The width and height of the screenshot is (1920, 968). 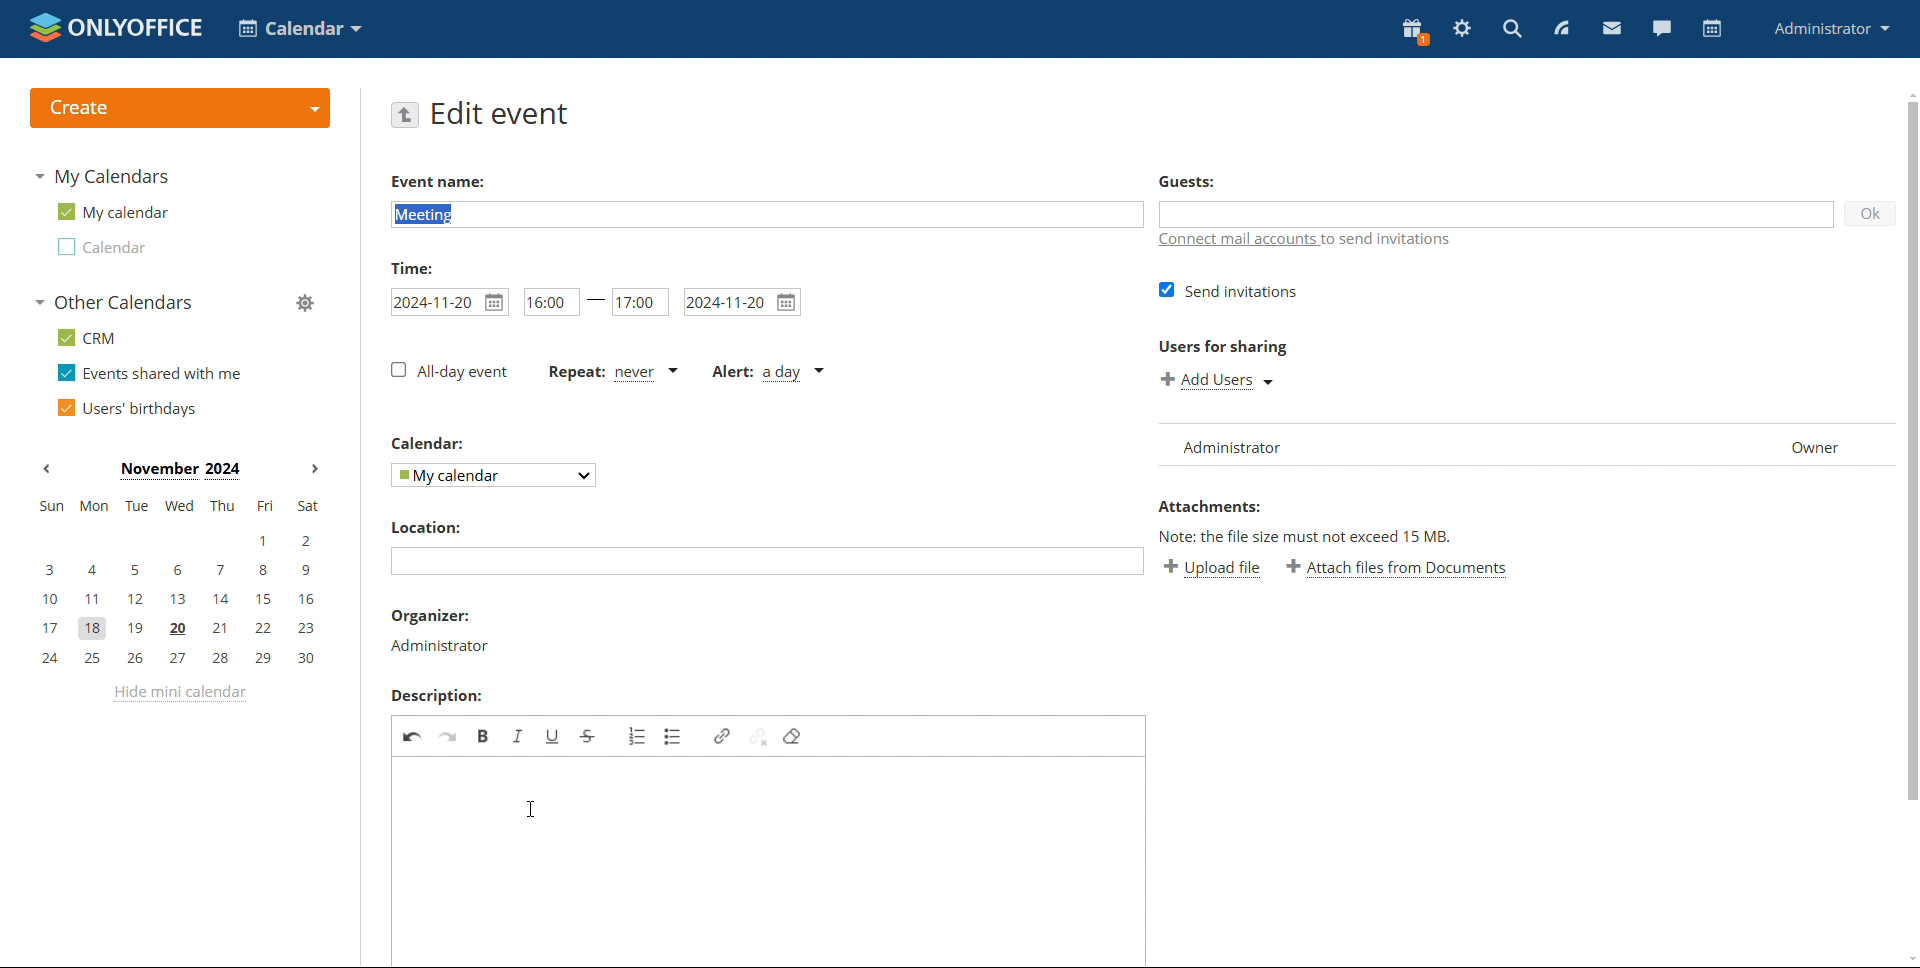 I want to click on settings, so click(x=1463, y=26).